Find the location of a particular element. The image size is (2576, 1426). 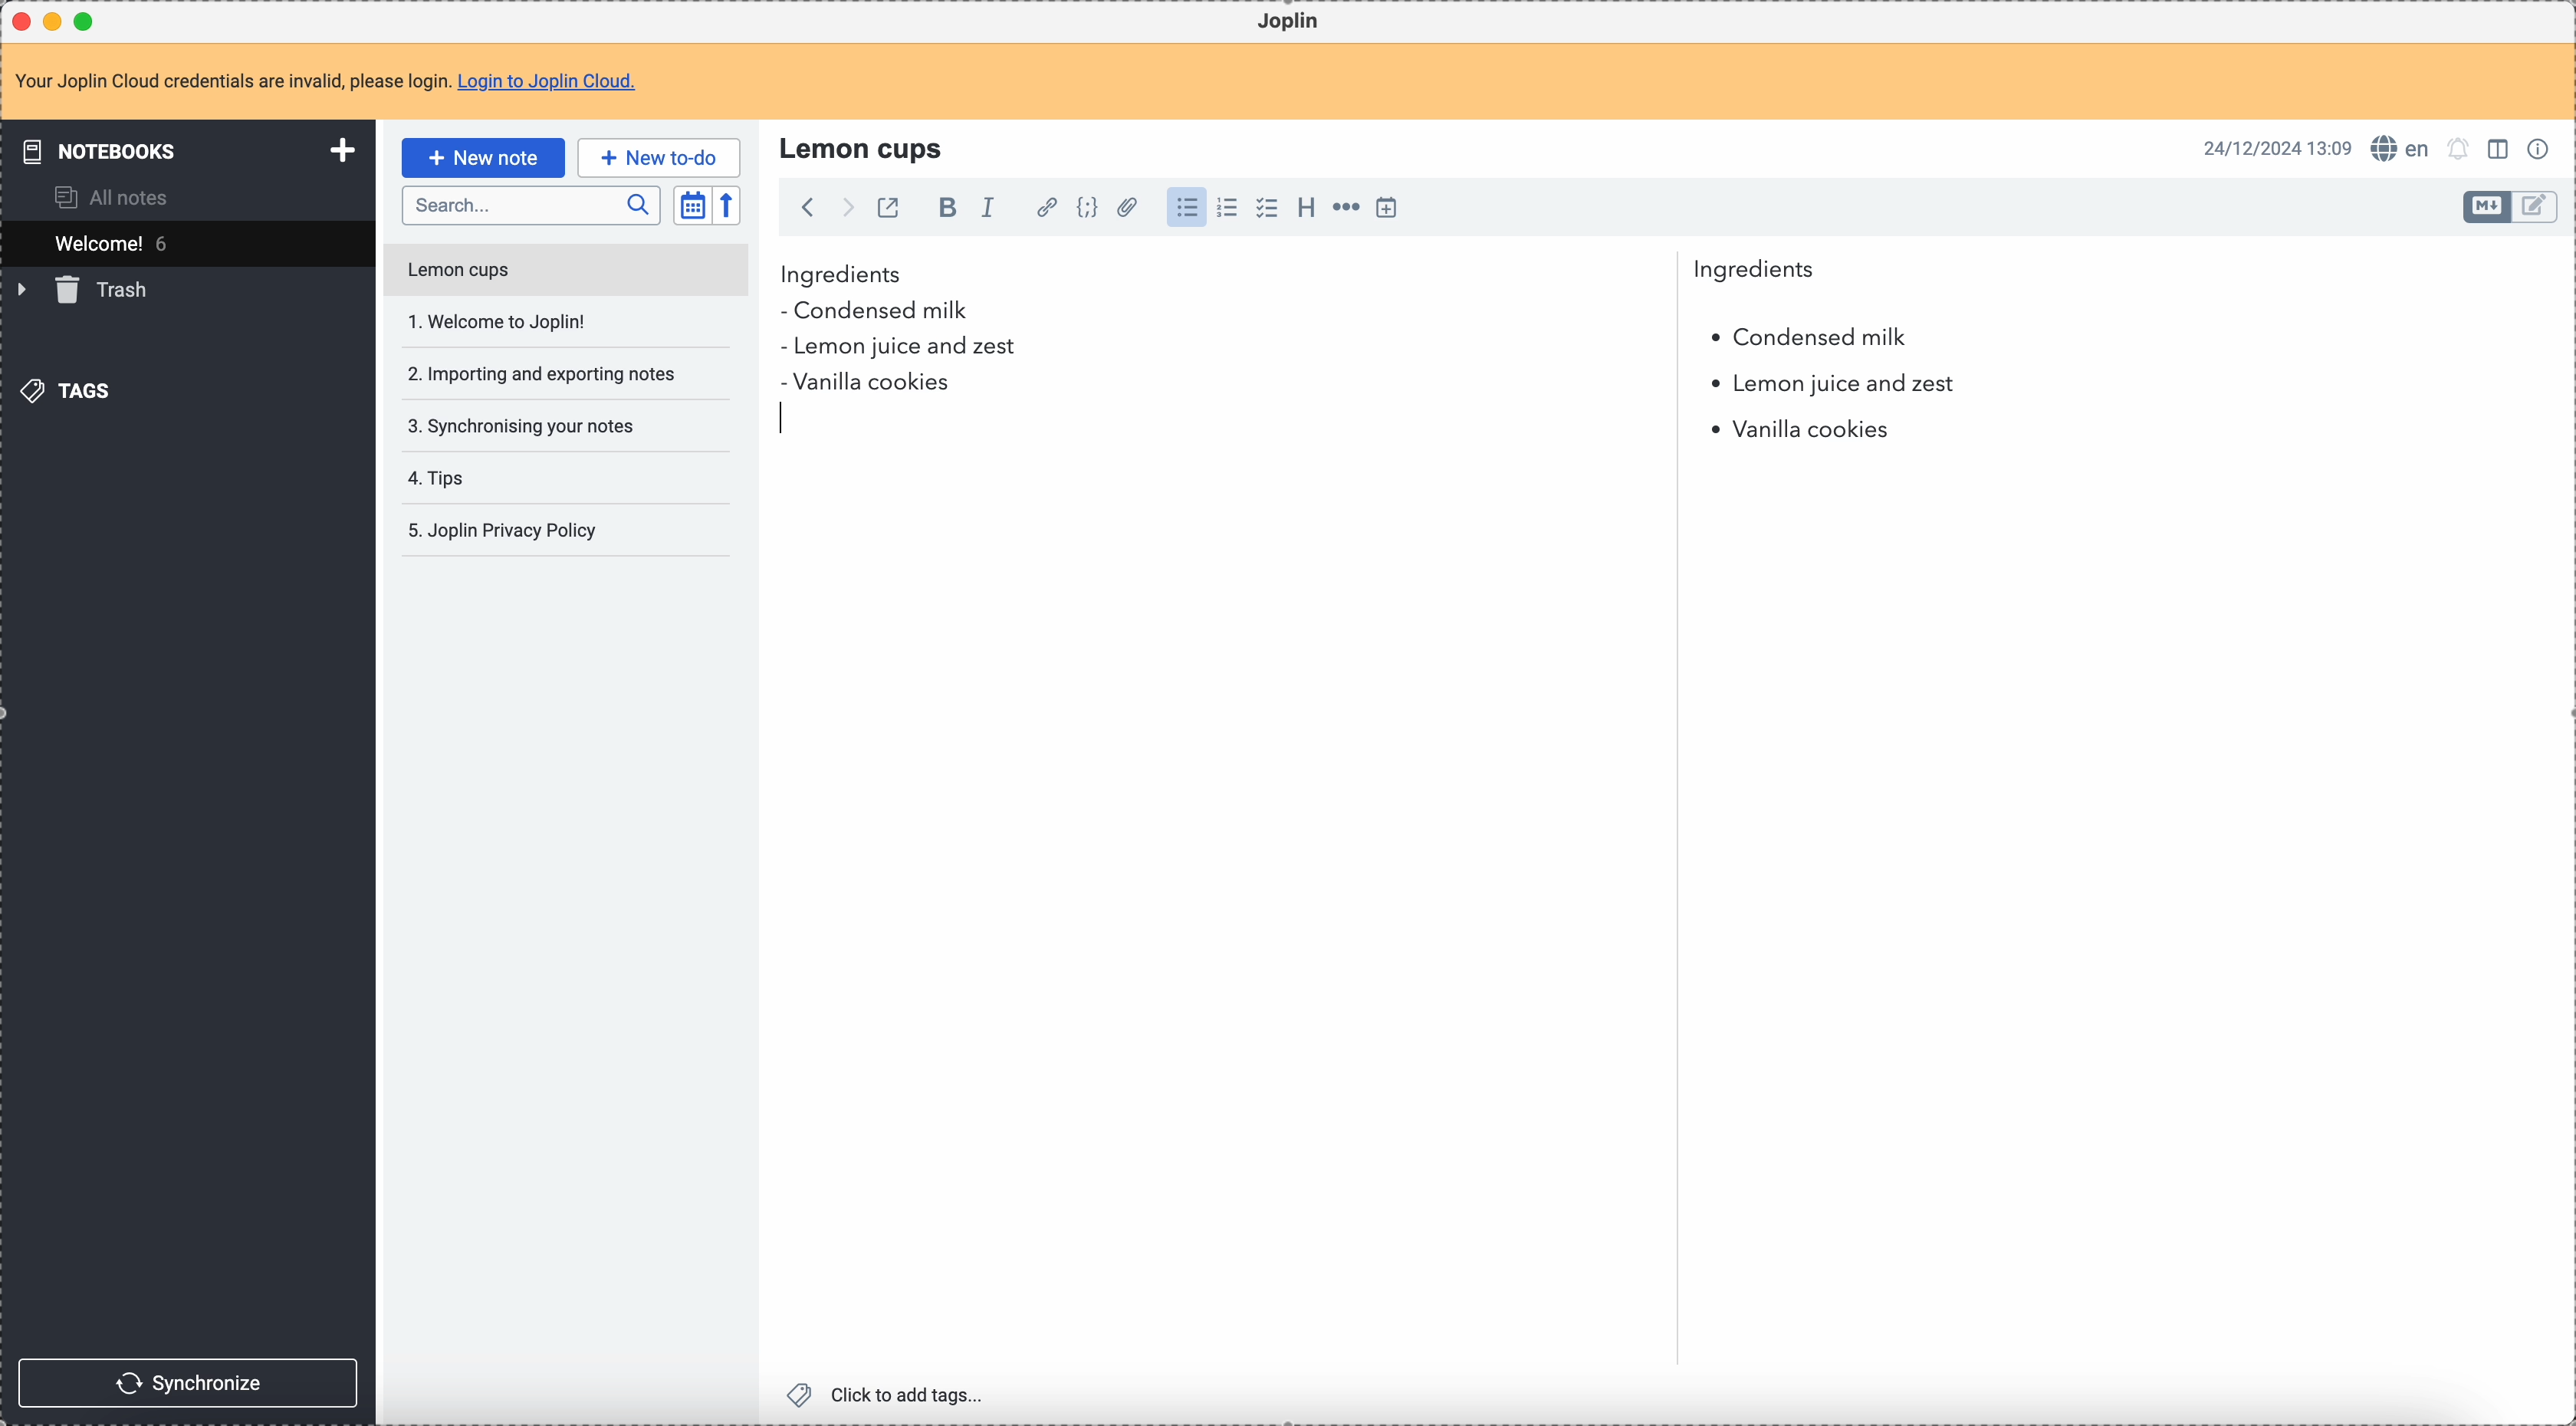

insert time is located at coordinates (1386, 207).